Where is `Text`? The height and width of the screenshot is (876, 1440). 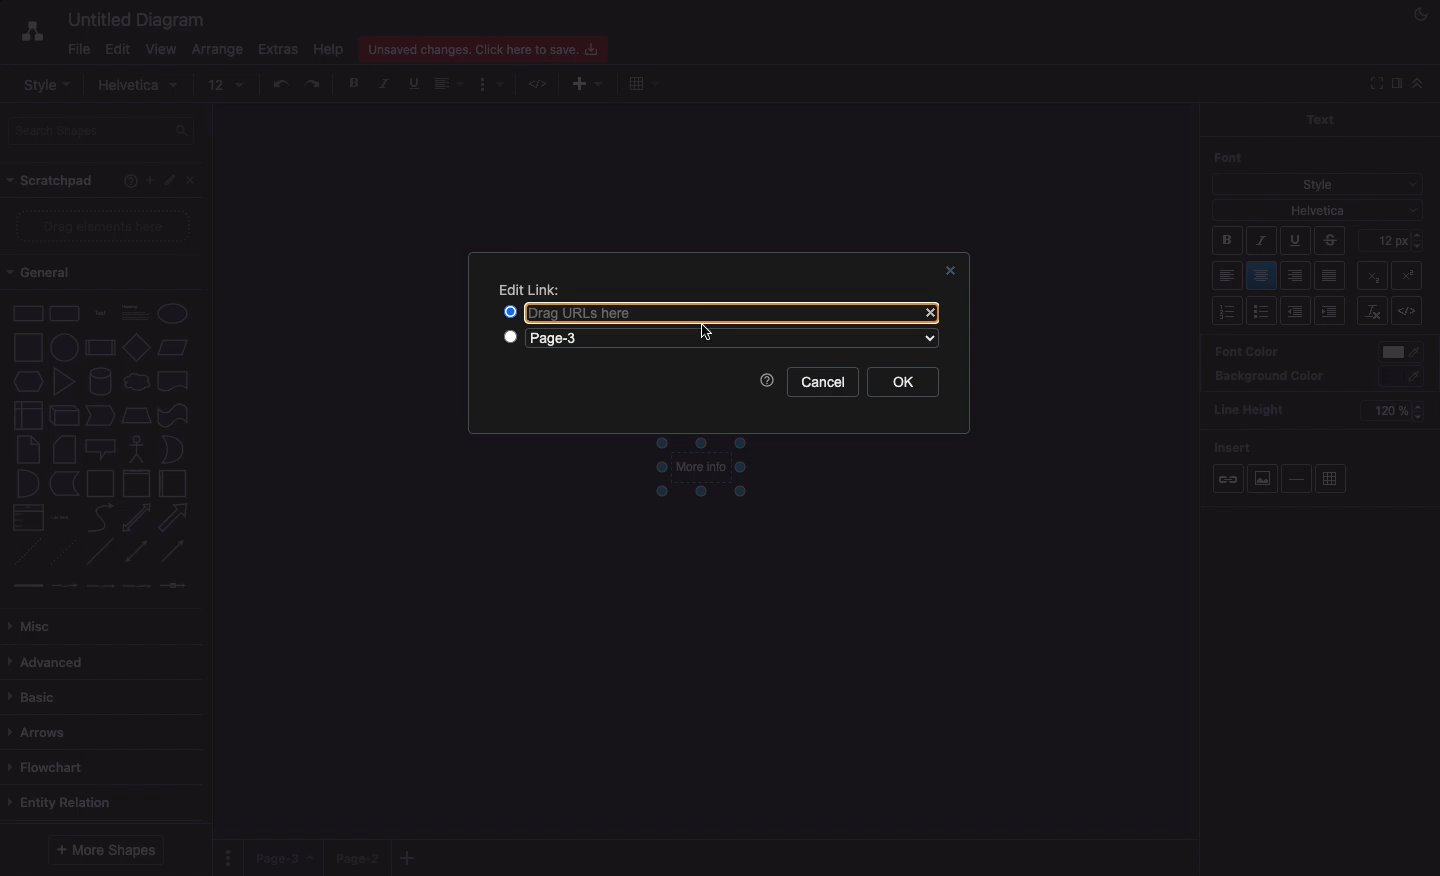
Text is located at coordinates (1319, 118).